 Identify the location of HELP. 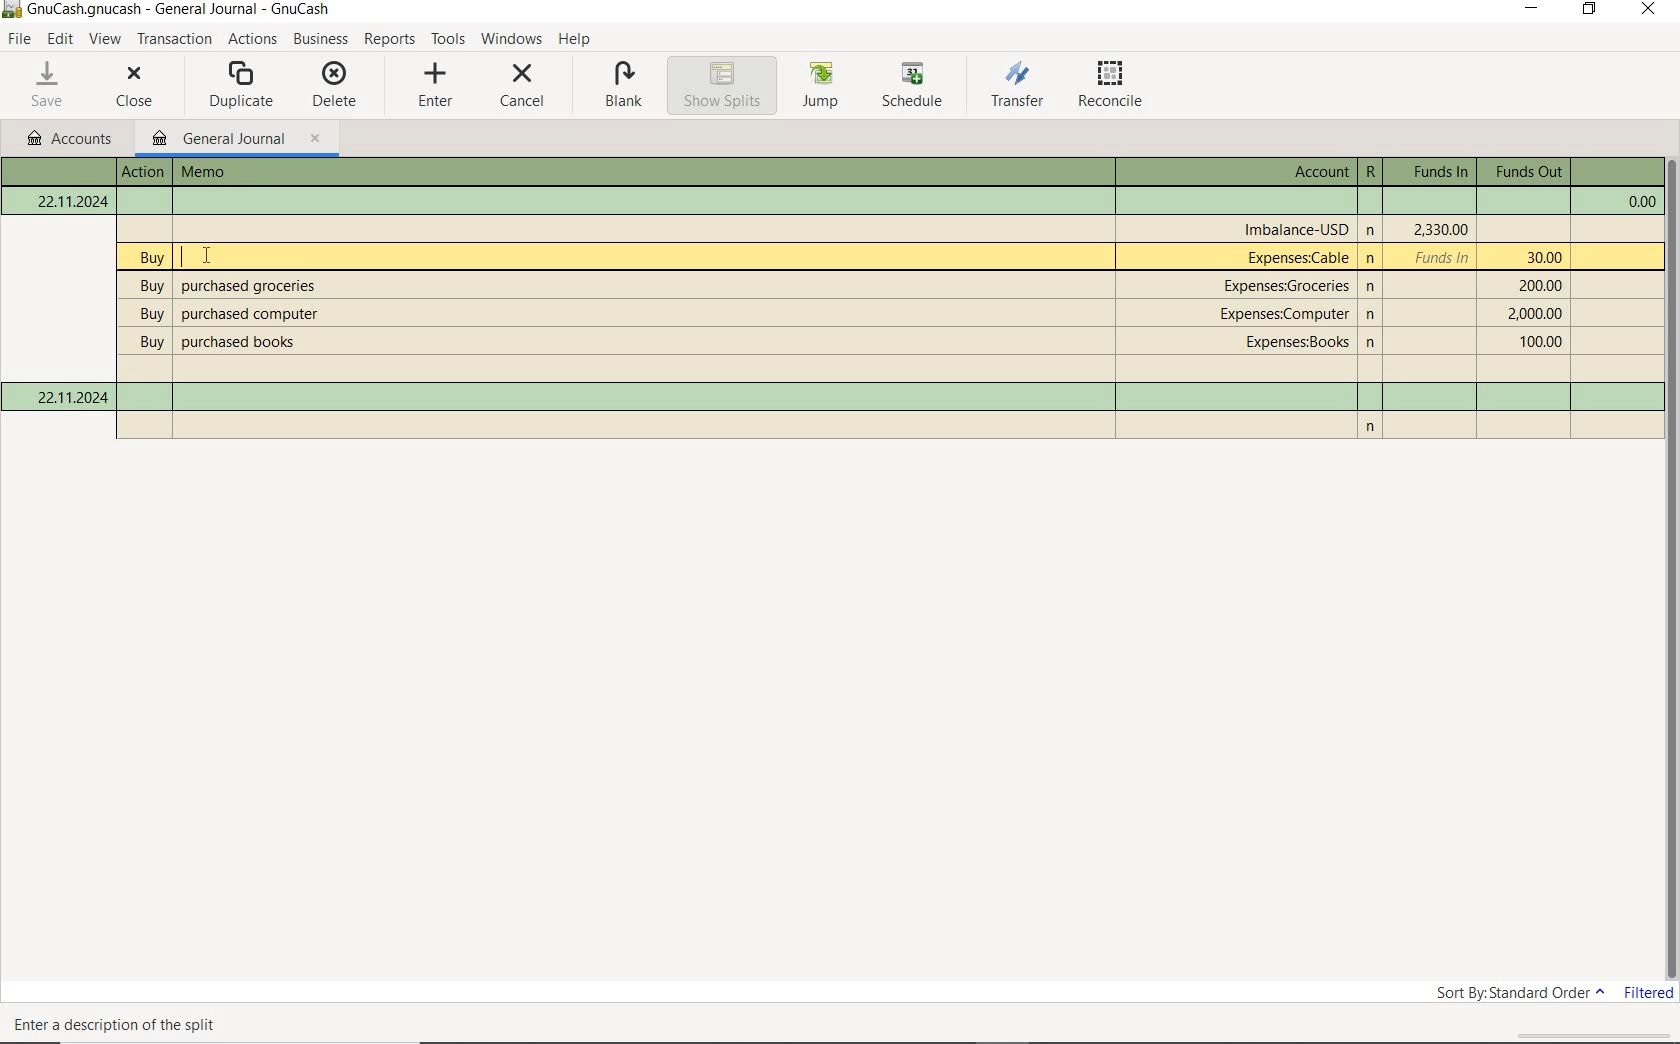
(576, 40).